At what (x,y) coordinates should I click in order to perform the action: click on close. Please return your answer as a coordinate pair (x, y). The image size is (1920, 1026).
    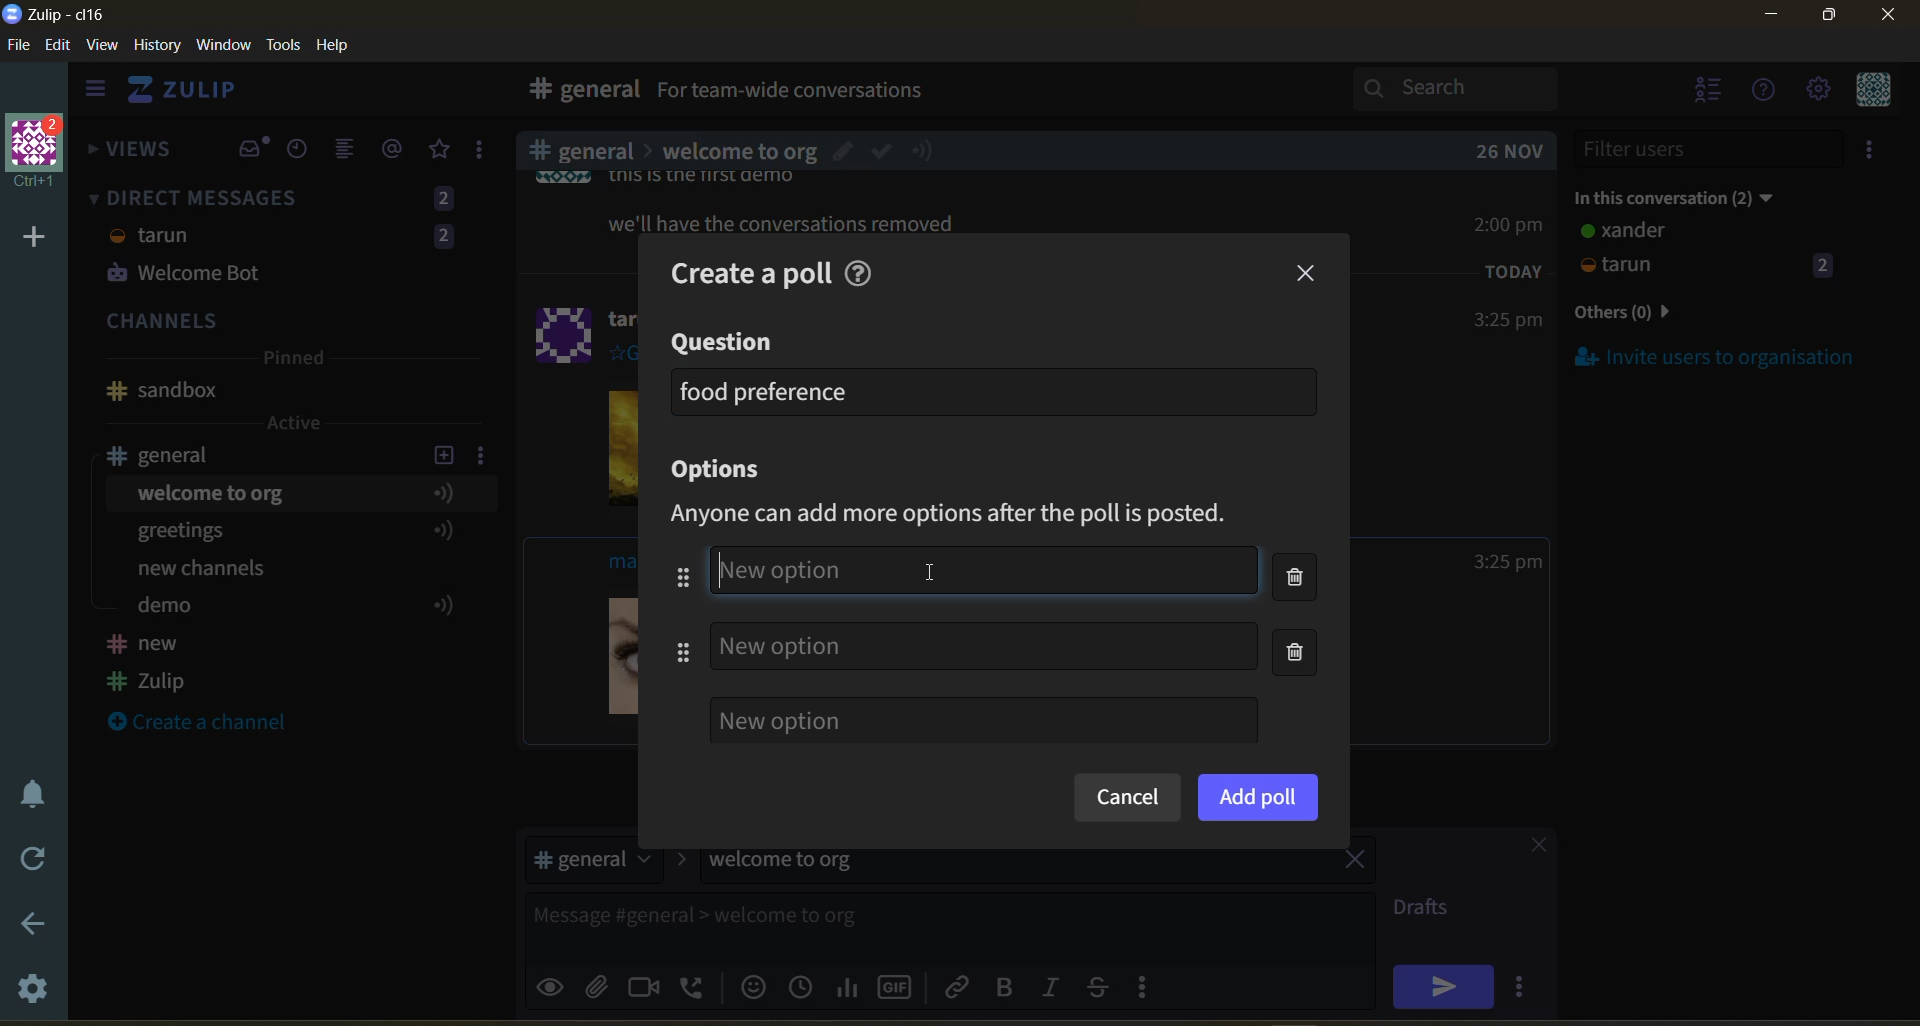
    Looking at the image, I should click on (1890, 21).